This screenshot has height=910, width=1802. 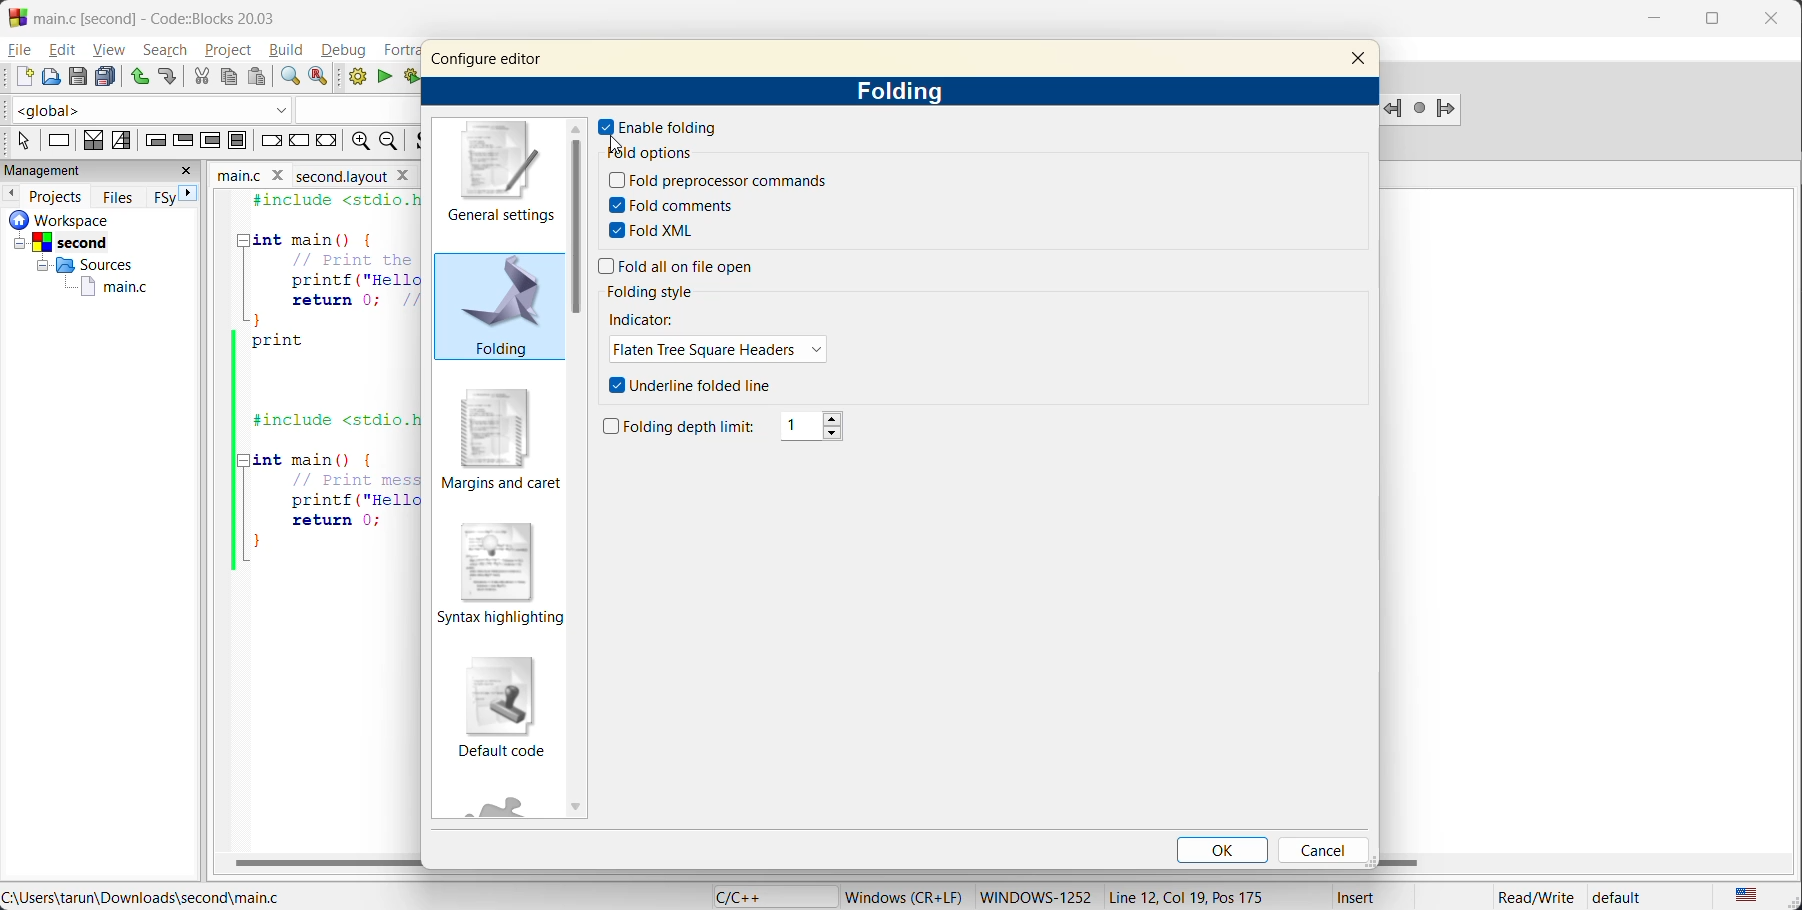 I want to click on fold comments, so click(x=674, y=205).